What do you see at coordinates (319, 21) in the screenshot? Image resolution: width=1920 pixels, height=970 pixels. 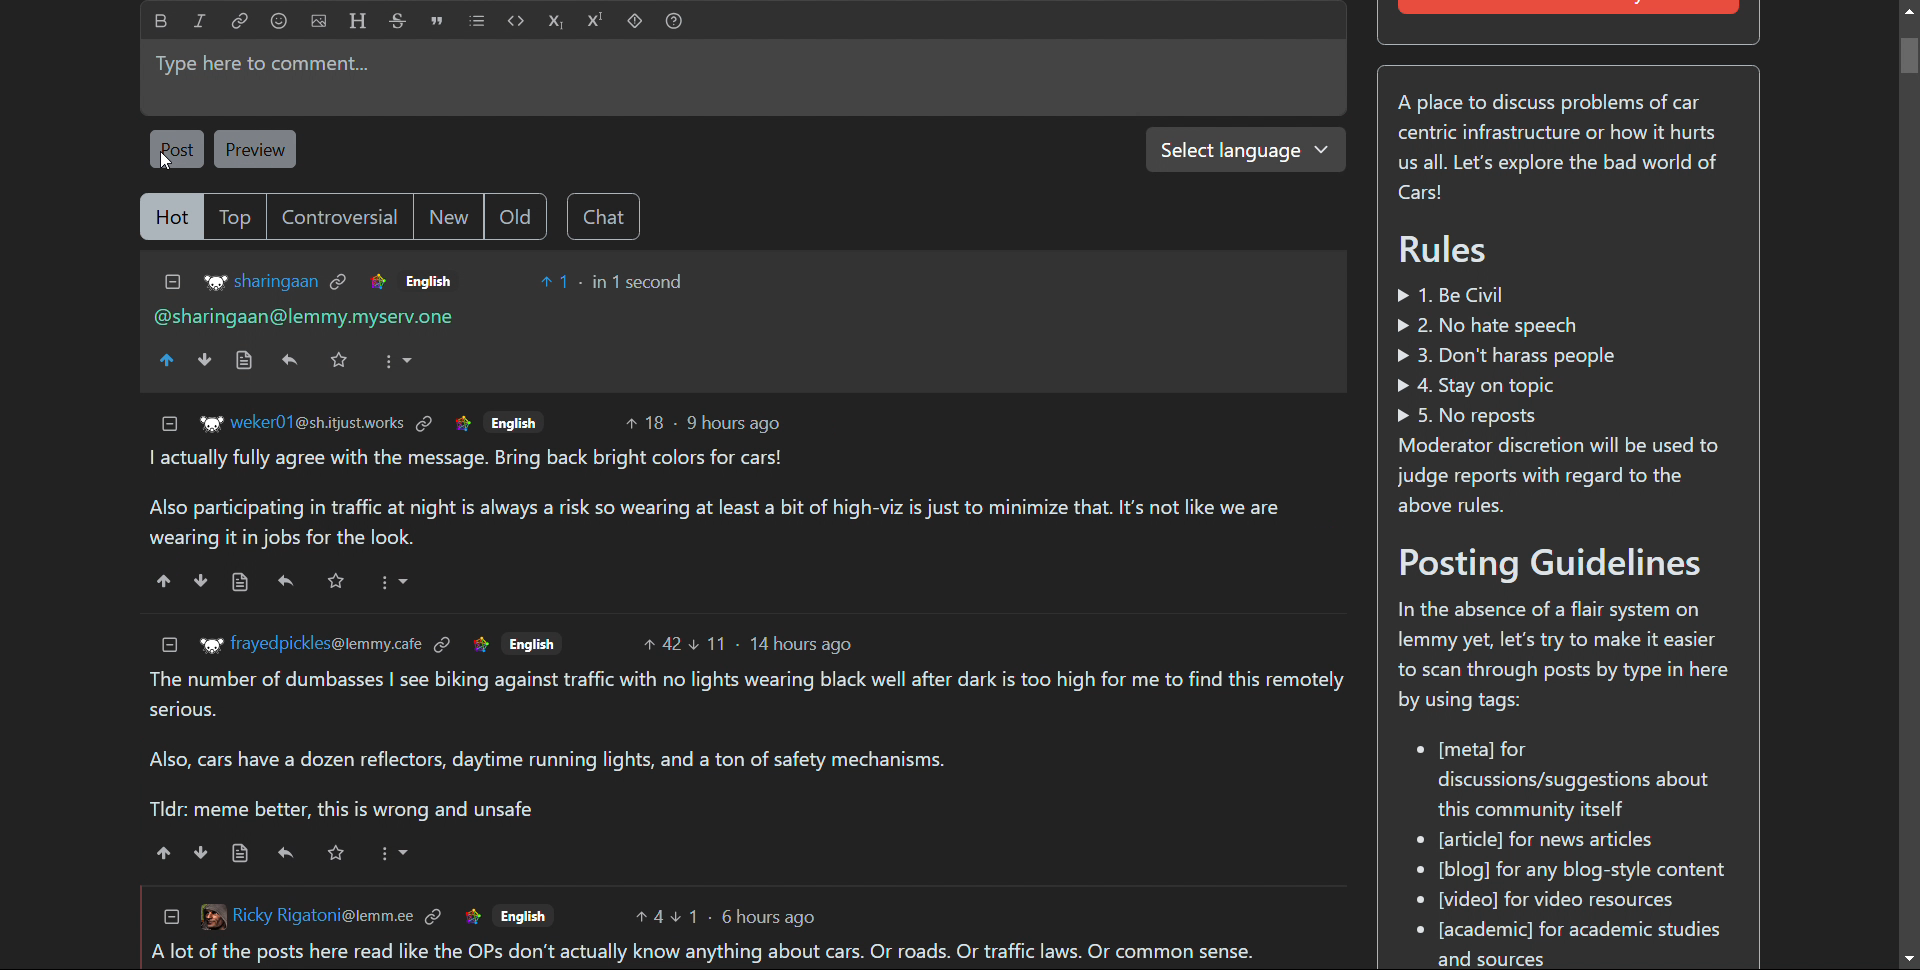 I see `add image` at bounding box center [319, 21].